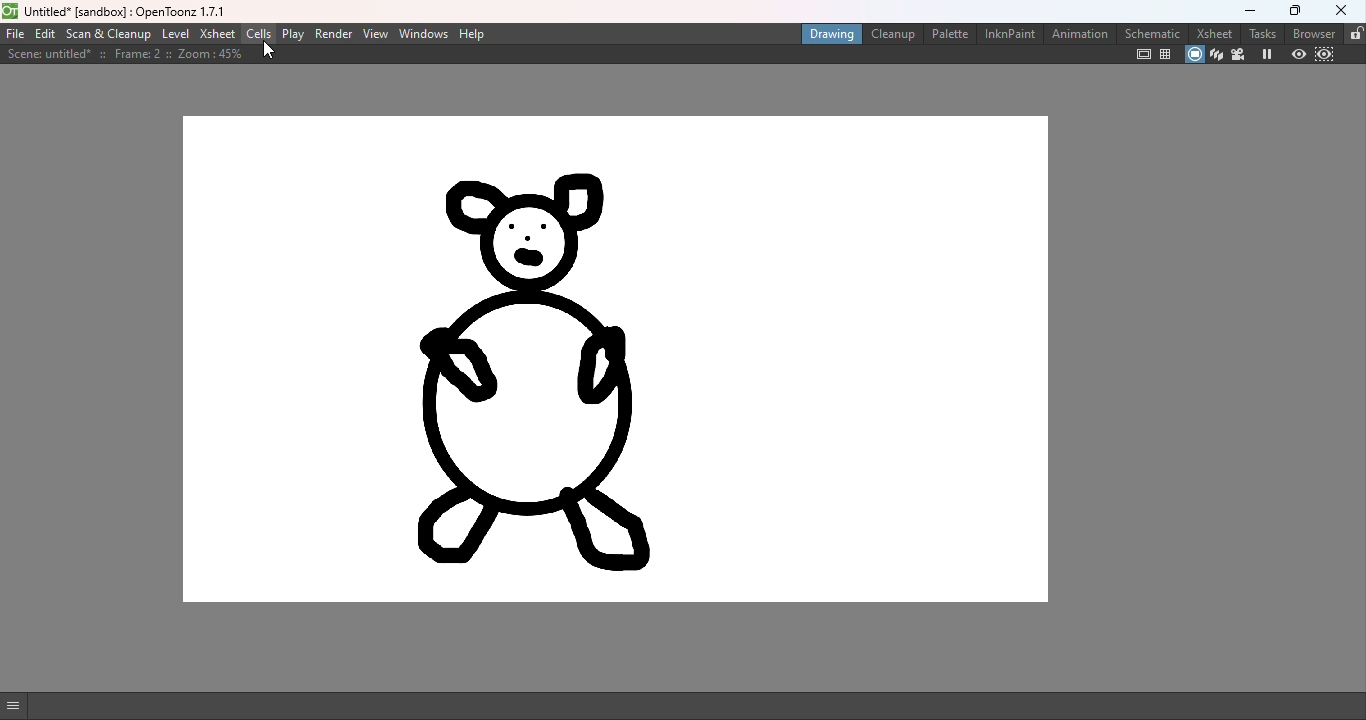 Image resolution: width=1366 pixels, height=720 pixels. I want to click on Palette, so click(949, 33).